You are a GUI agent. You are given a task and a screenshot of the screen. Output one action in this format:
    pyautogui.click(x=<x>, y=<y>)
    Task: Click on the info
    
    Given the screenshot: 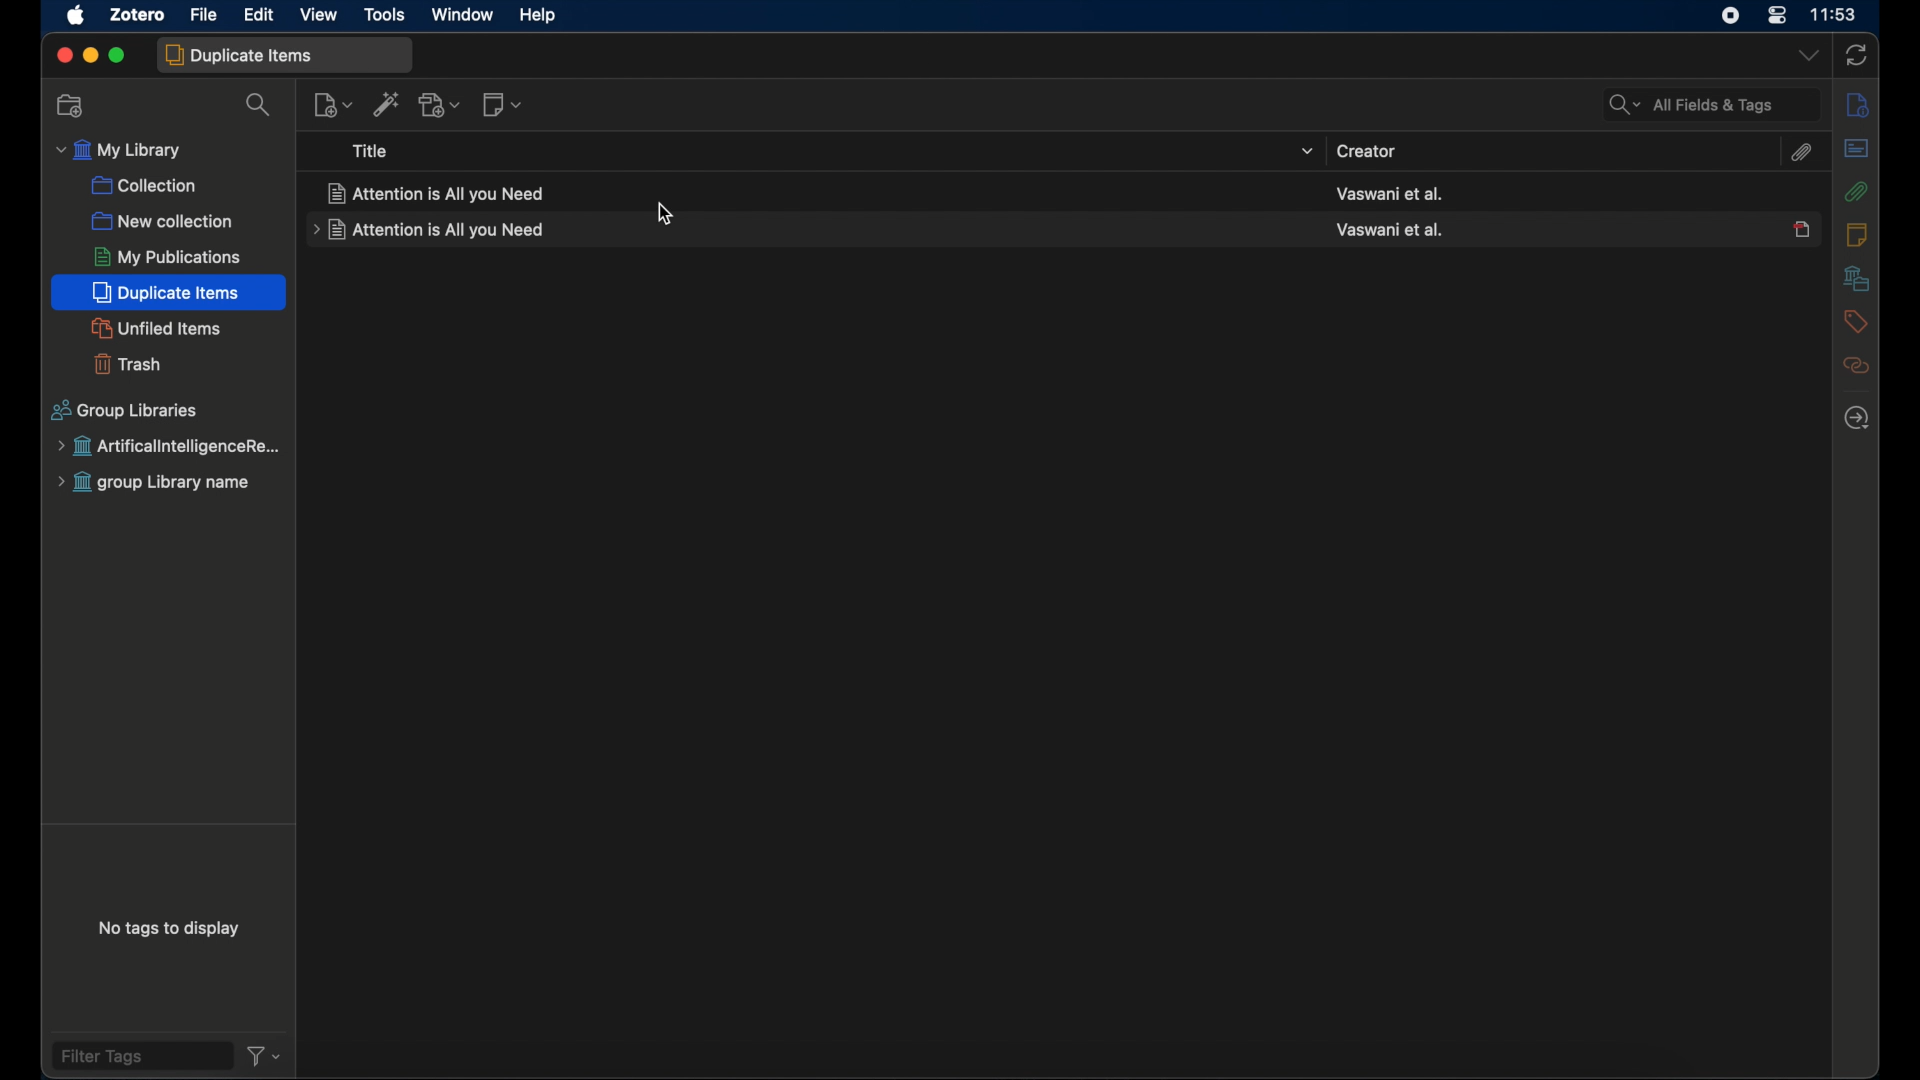 What is the action you would take?
    pyautogui.click(x=1860, y=106)
    